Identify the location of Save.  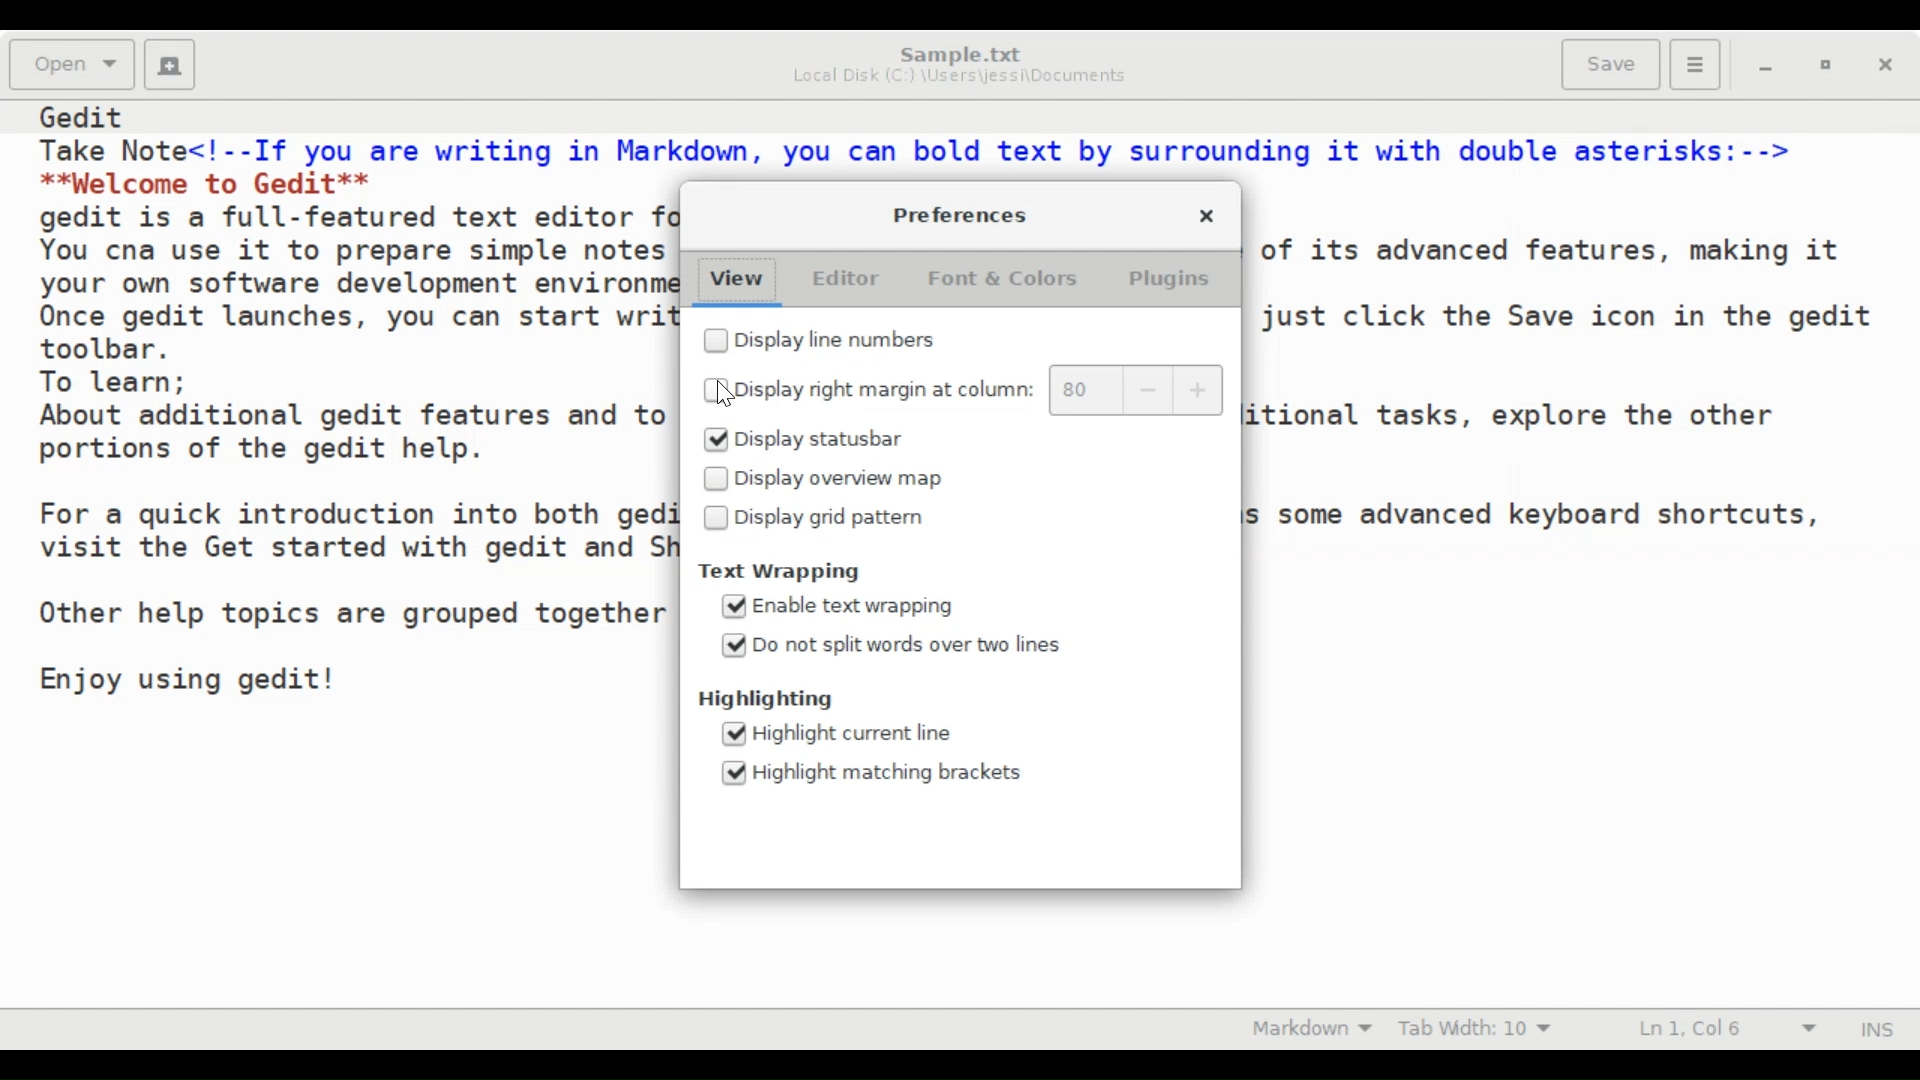
(1610, 66).